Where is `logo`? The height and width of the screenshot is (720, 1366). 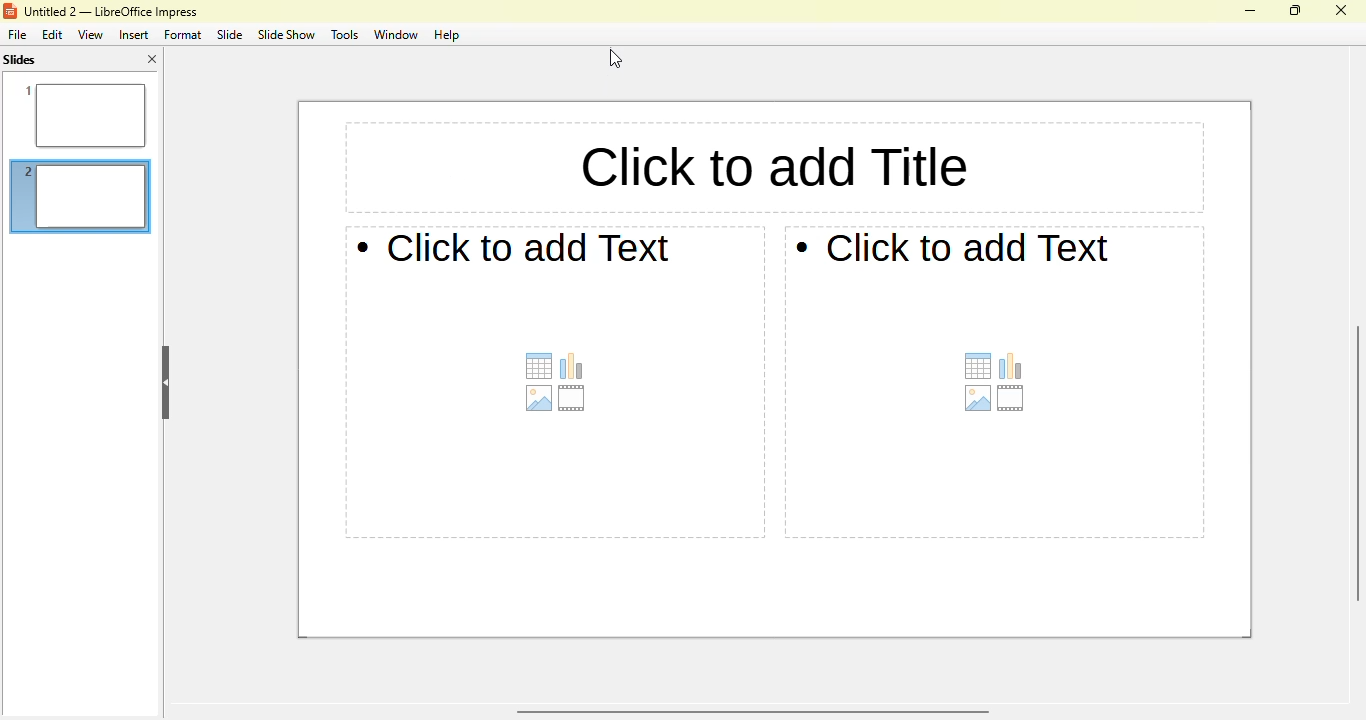
logo is located at coordinates (10, 11).